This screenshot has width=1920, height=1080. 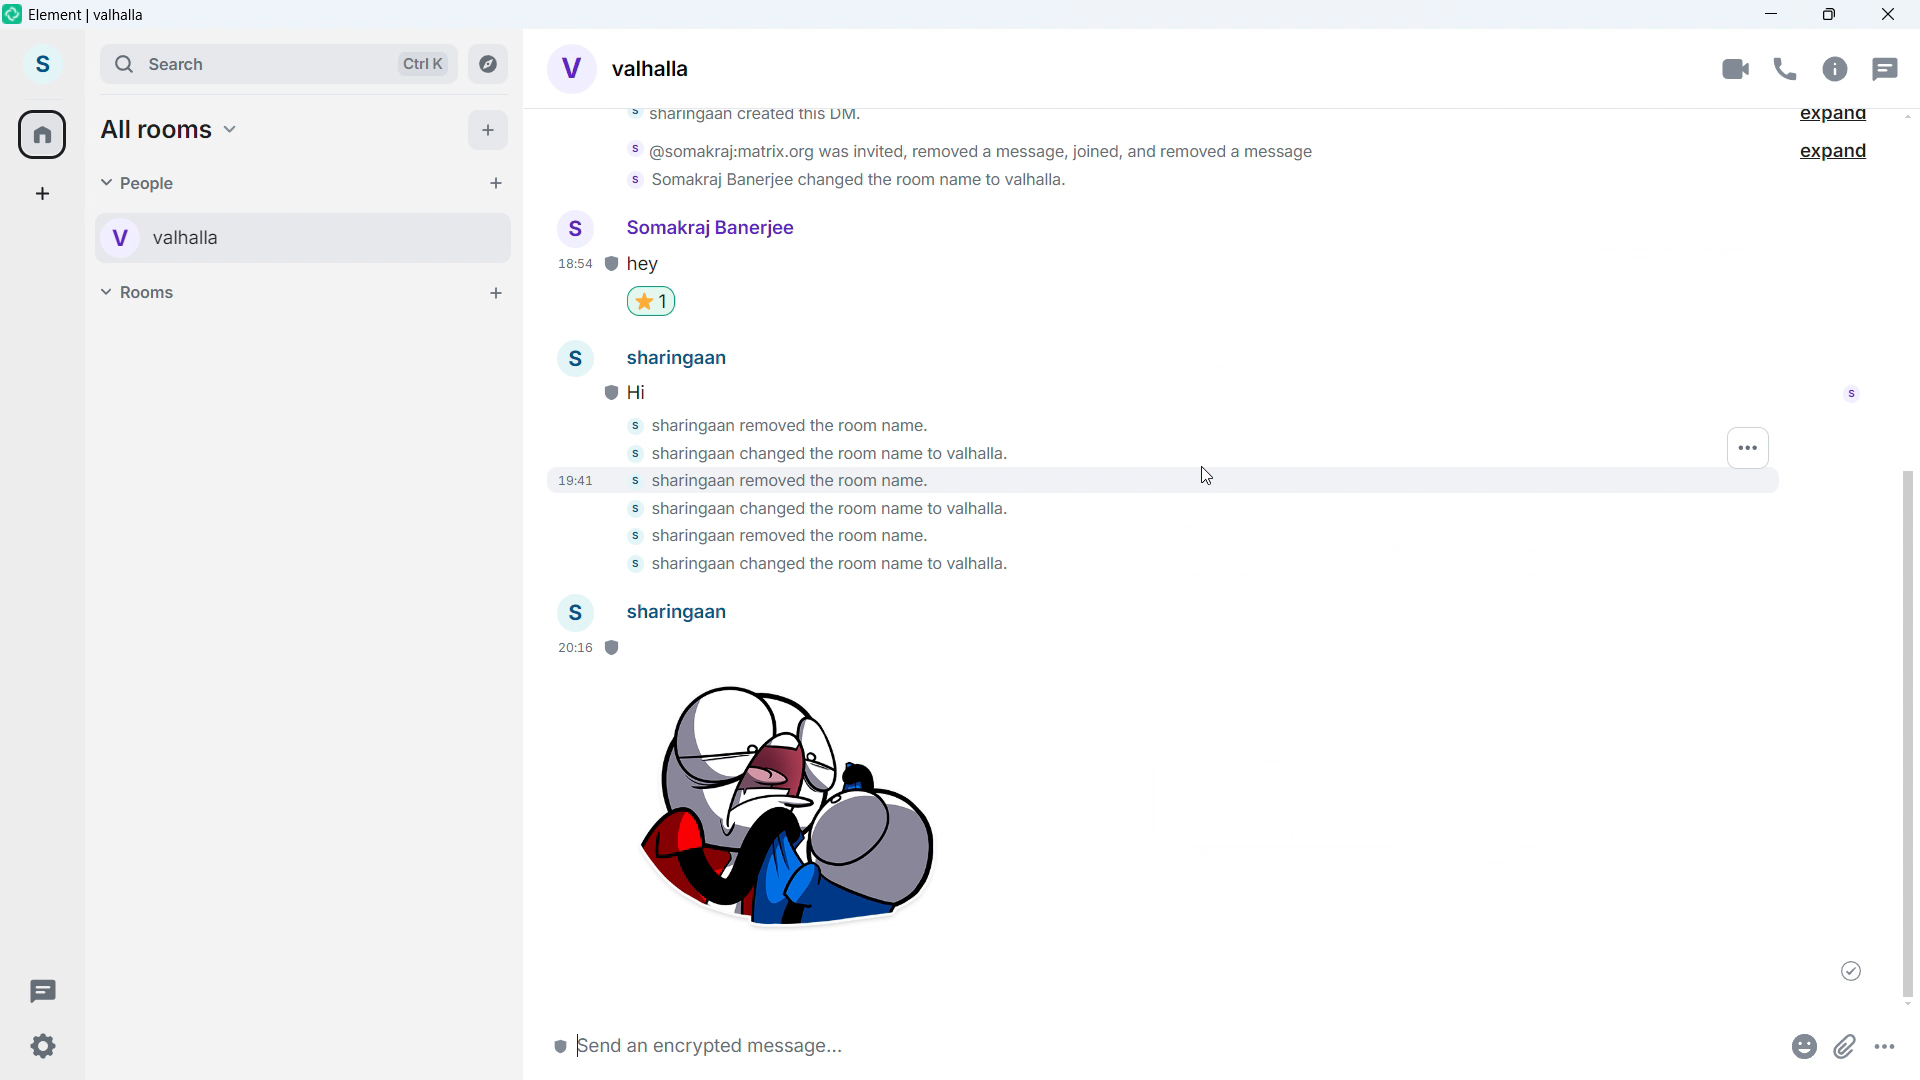 I want to click on Threads , so click(x=1883, y=68).